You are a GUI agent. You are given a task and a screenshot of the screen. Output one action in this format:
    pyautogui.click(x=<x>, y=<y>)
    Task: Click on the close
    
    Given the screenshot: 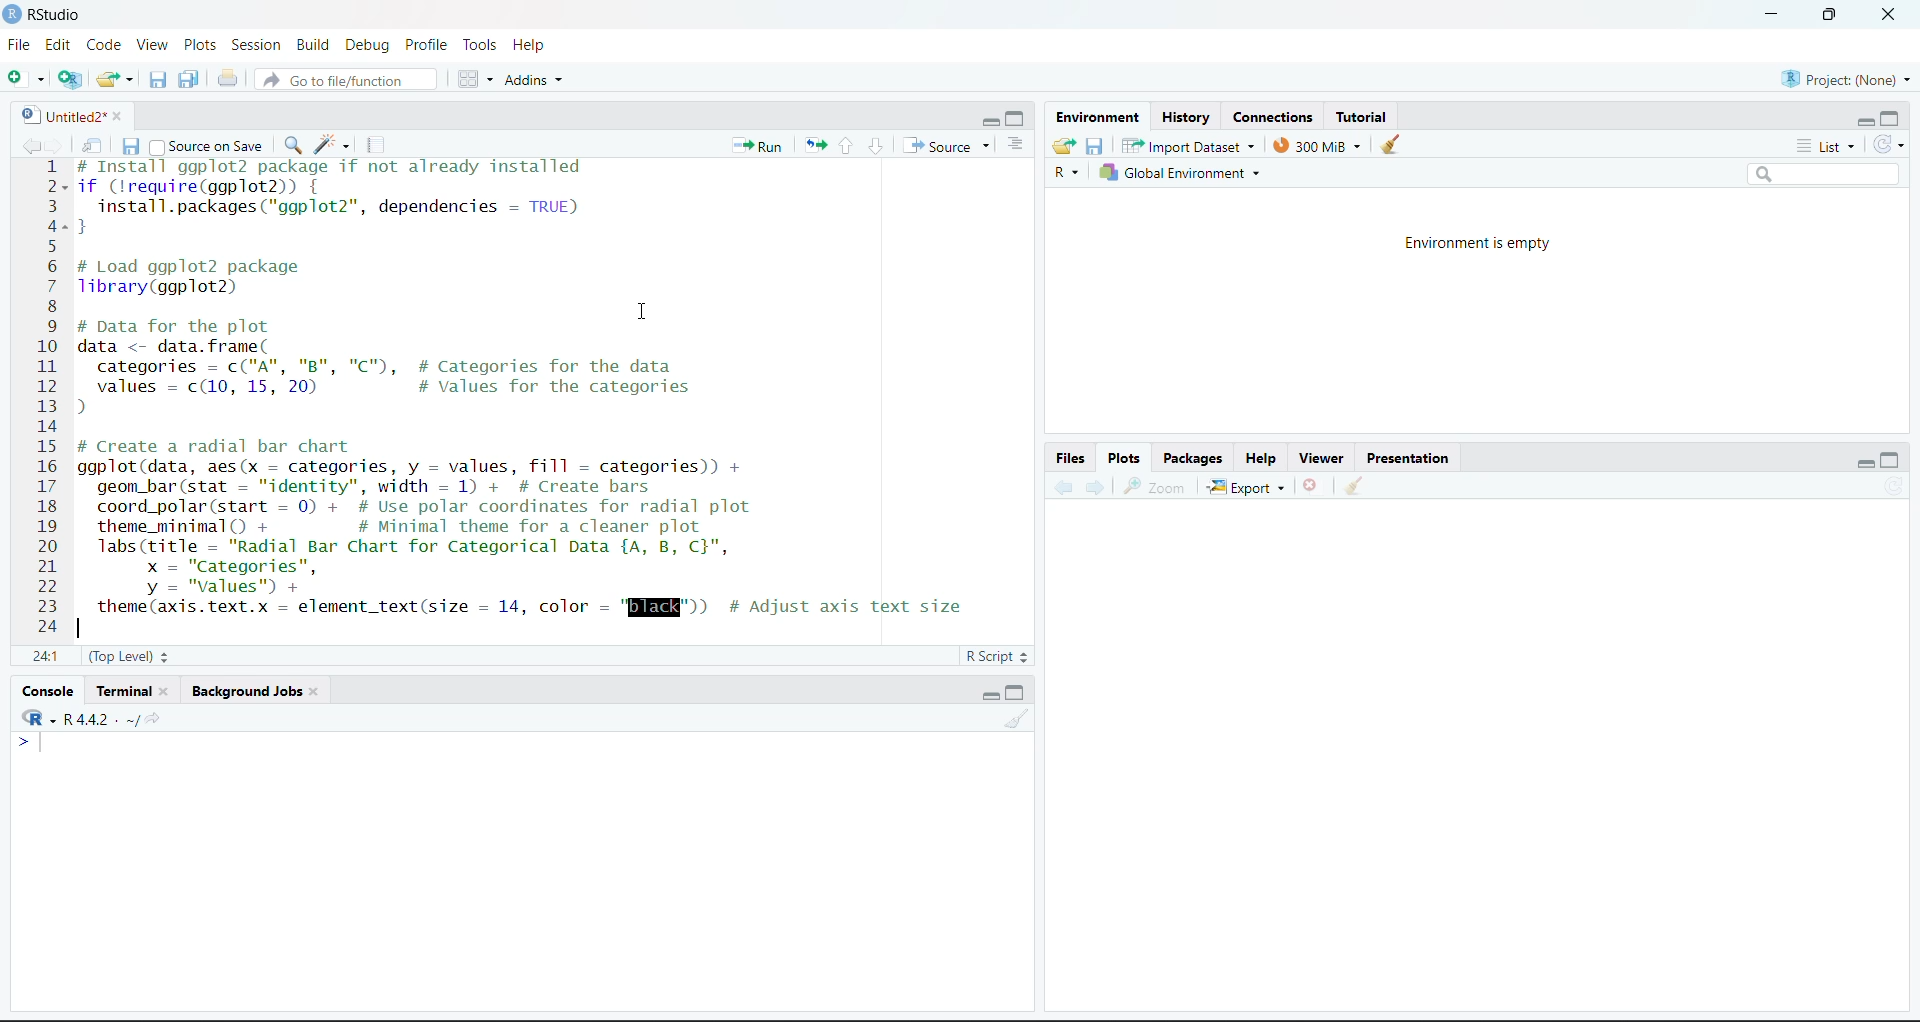 What is the action you would take?
    pyautogui.click(x=1888, y=16)
    